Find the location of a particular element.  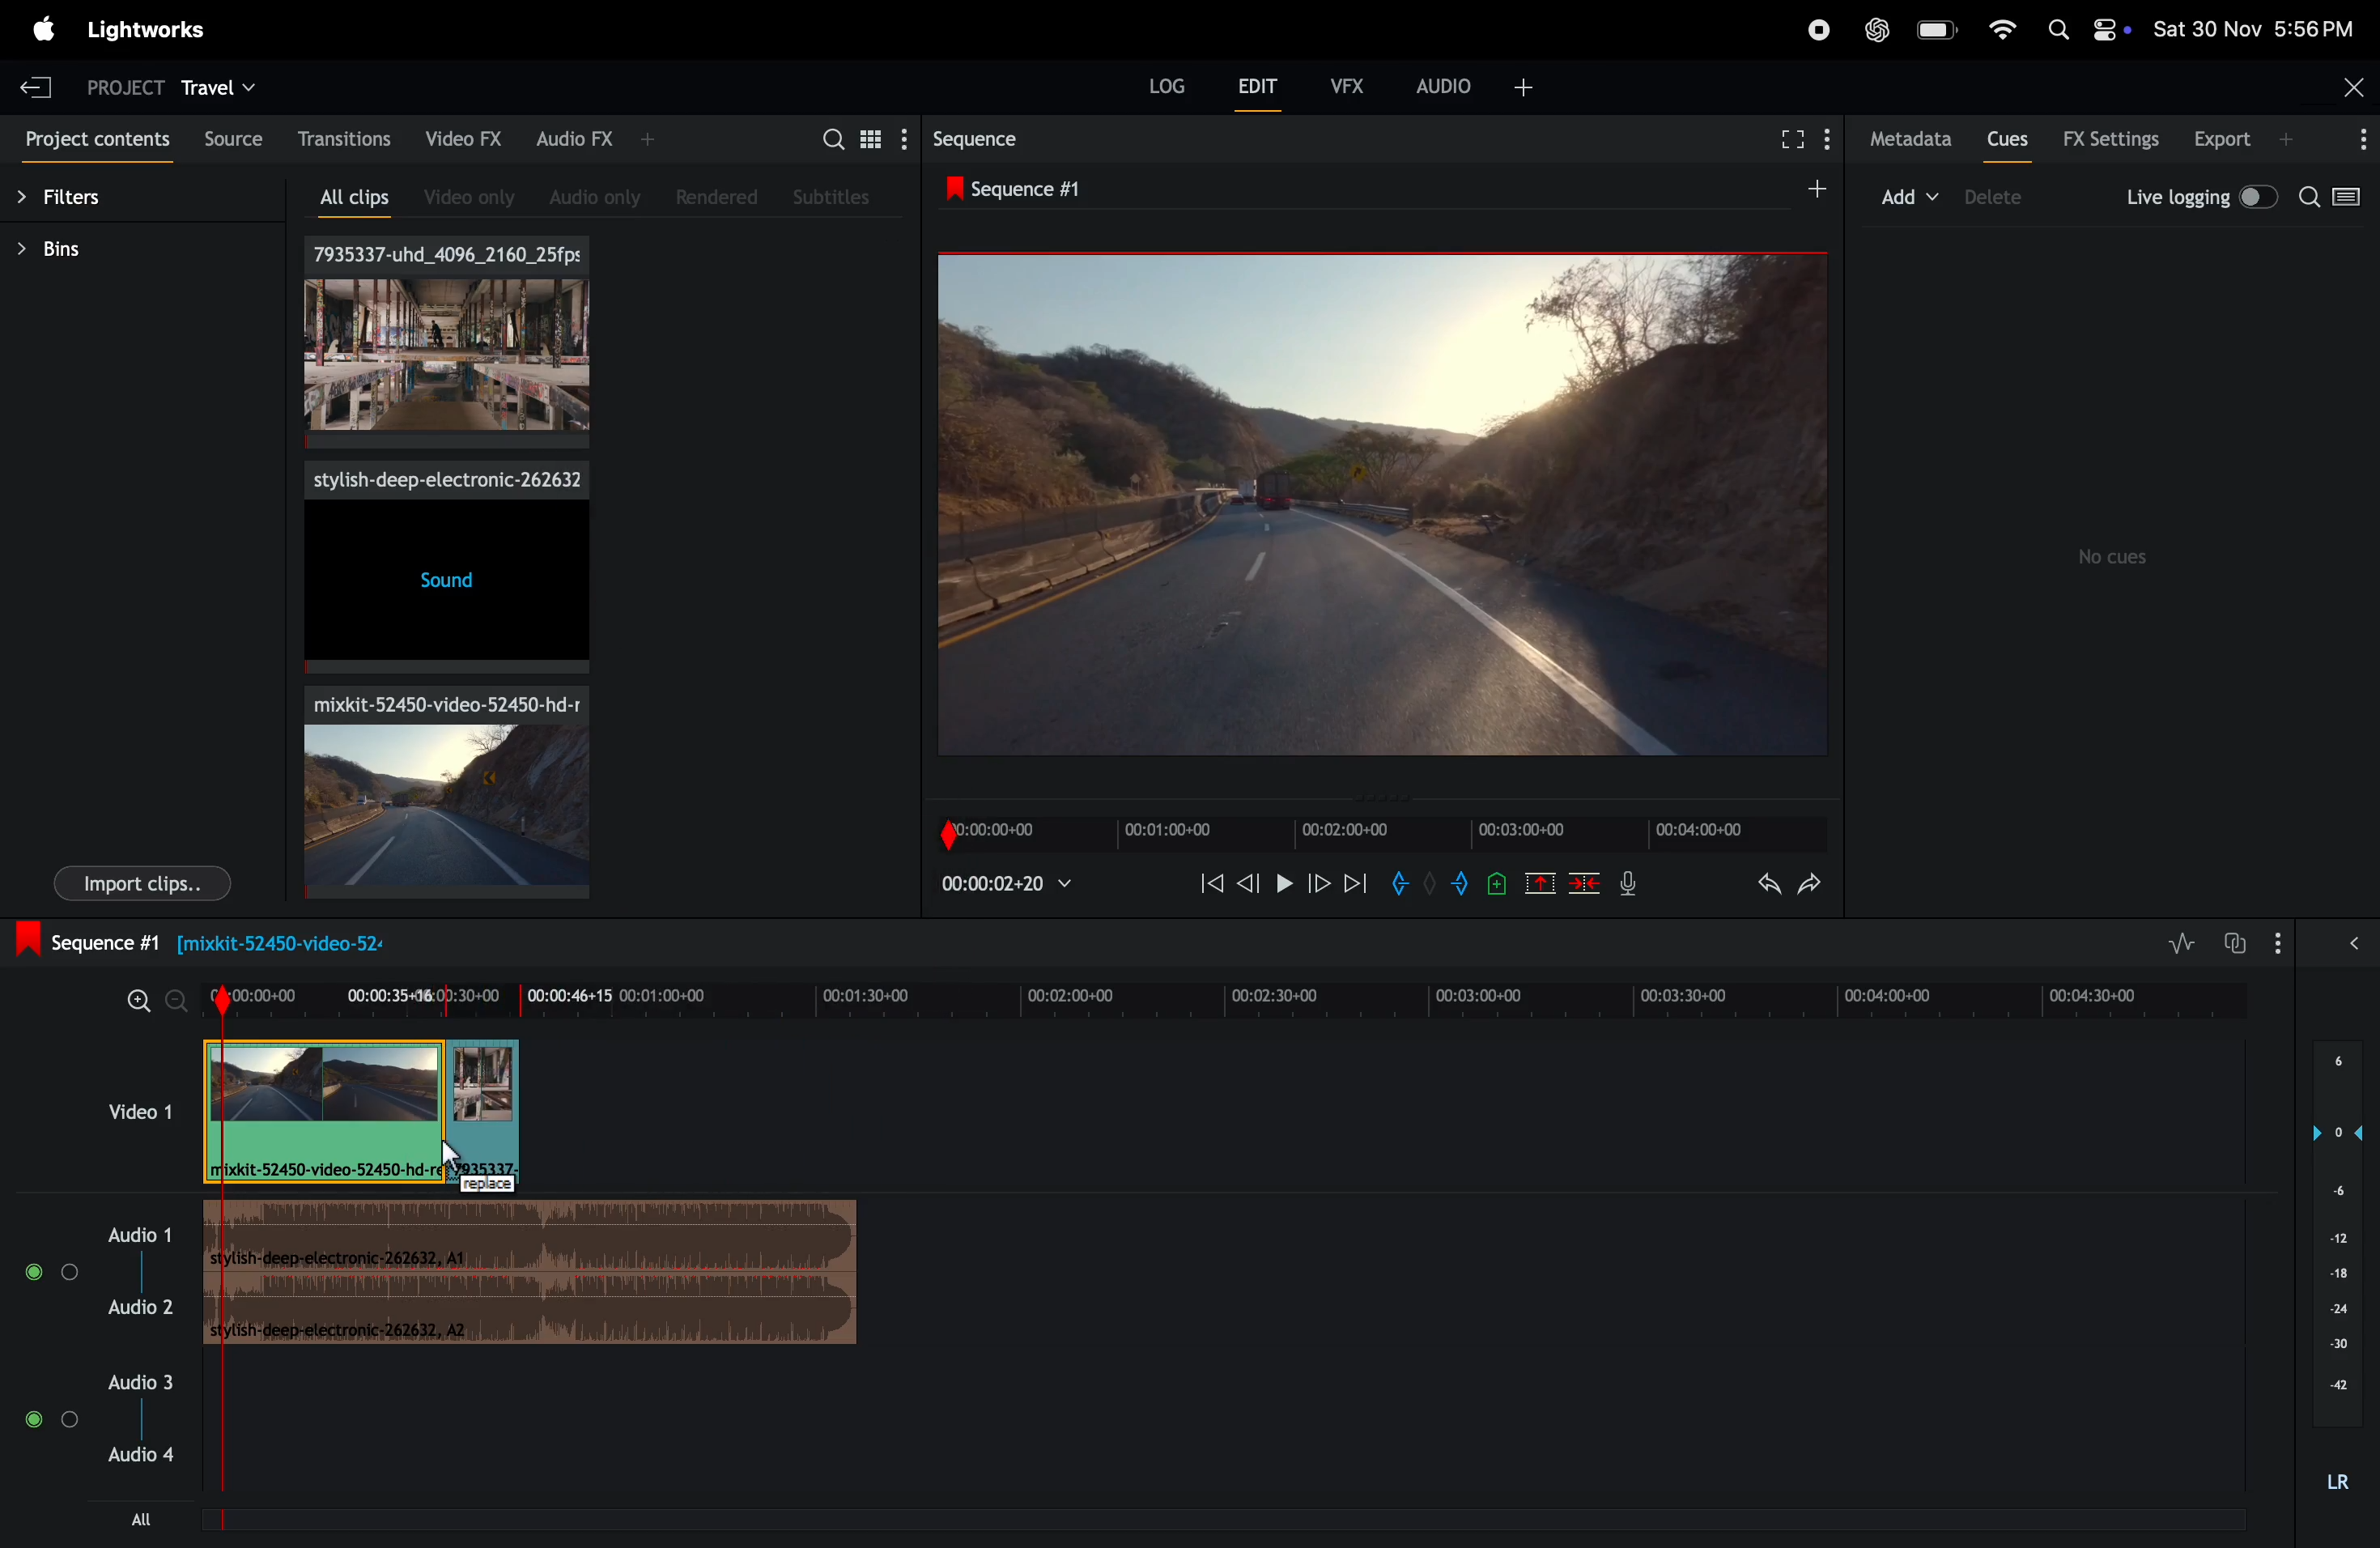

log is located at coordinates (1153, 87).